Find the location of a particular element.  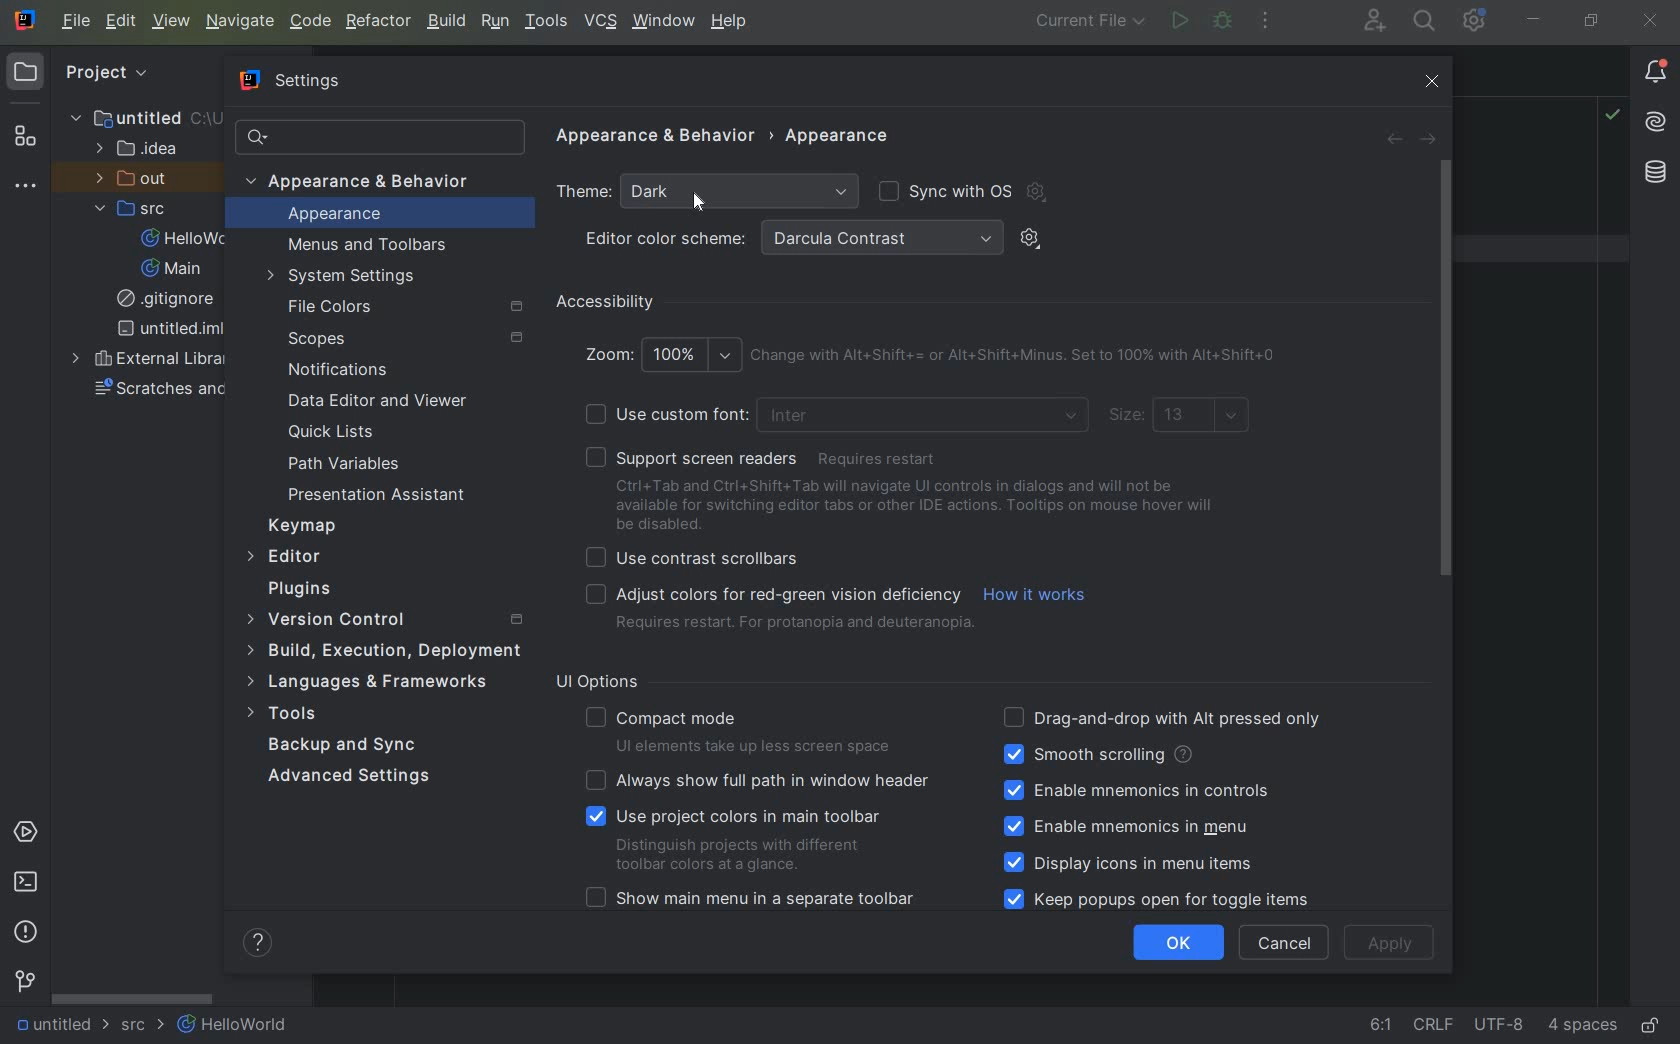

close is located at coordinates (1652, 22).